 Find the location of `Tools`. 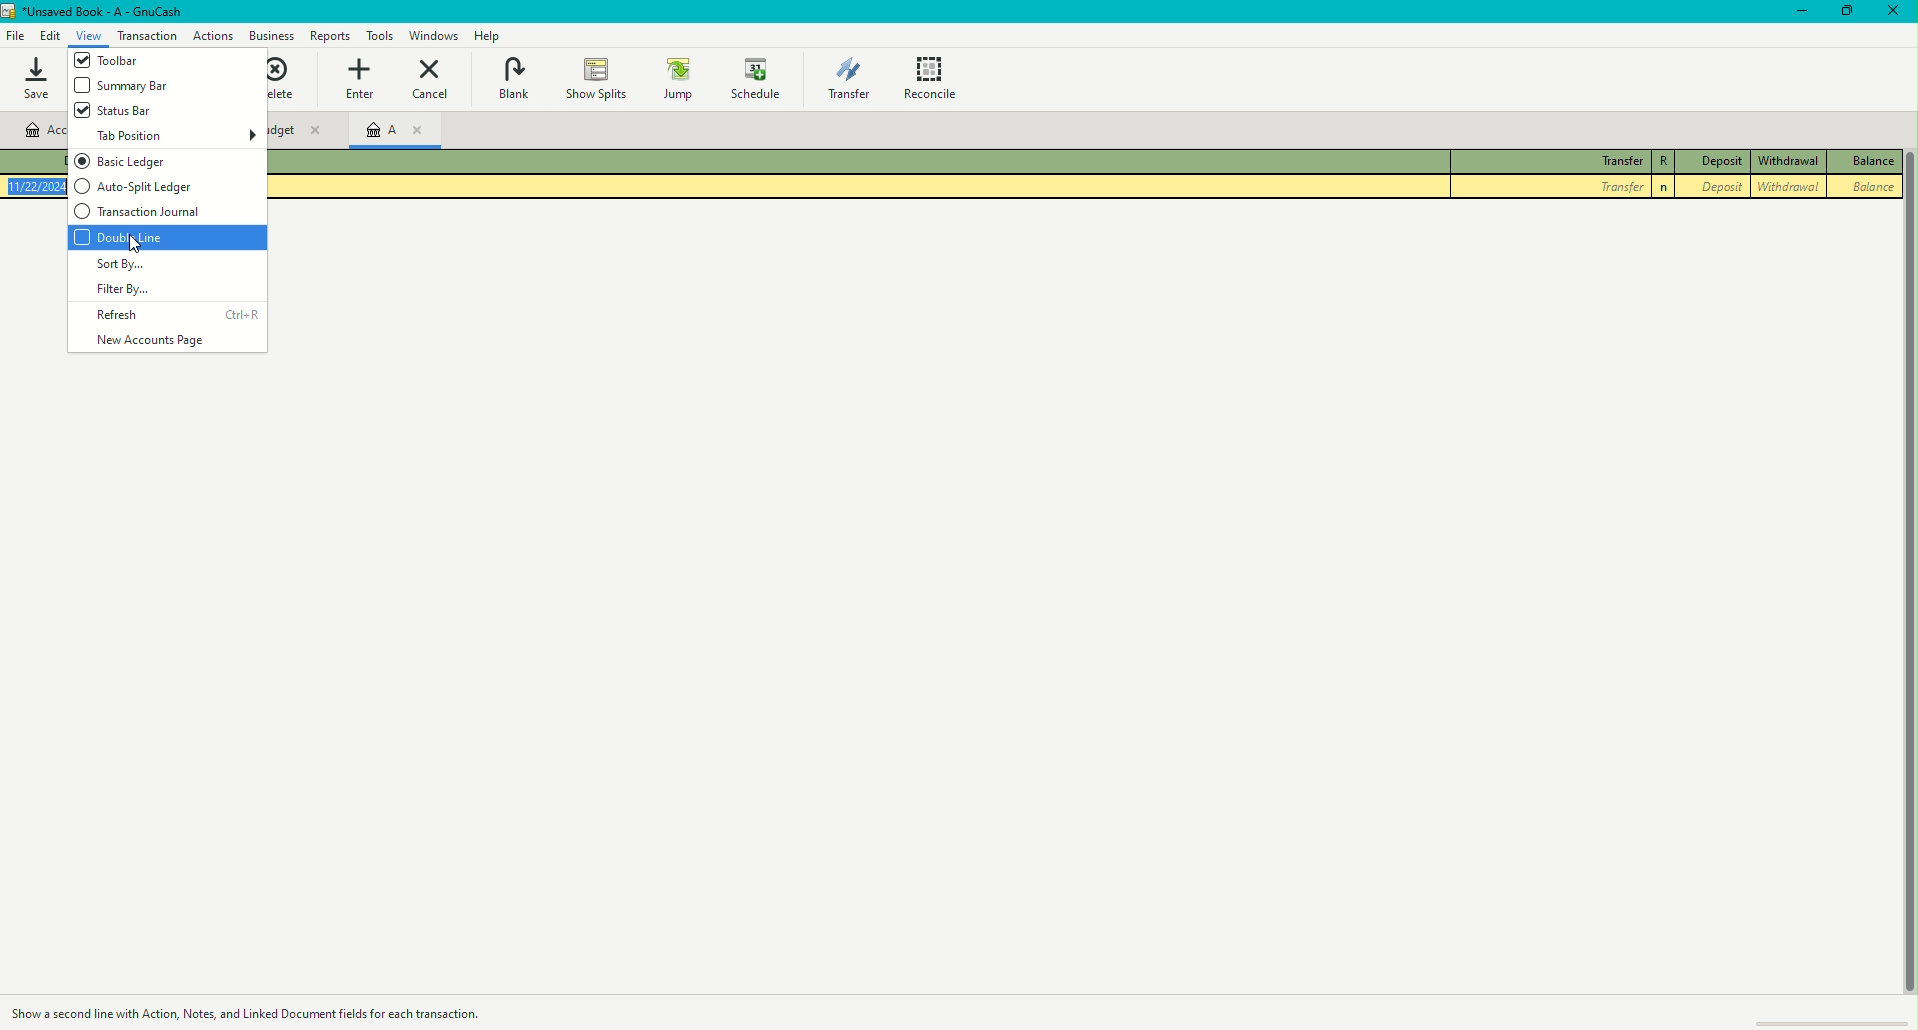

Tools is located at coordinates (379, 34).